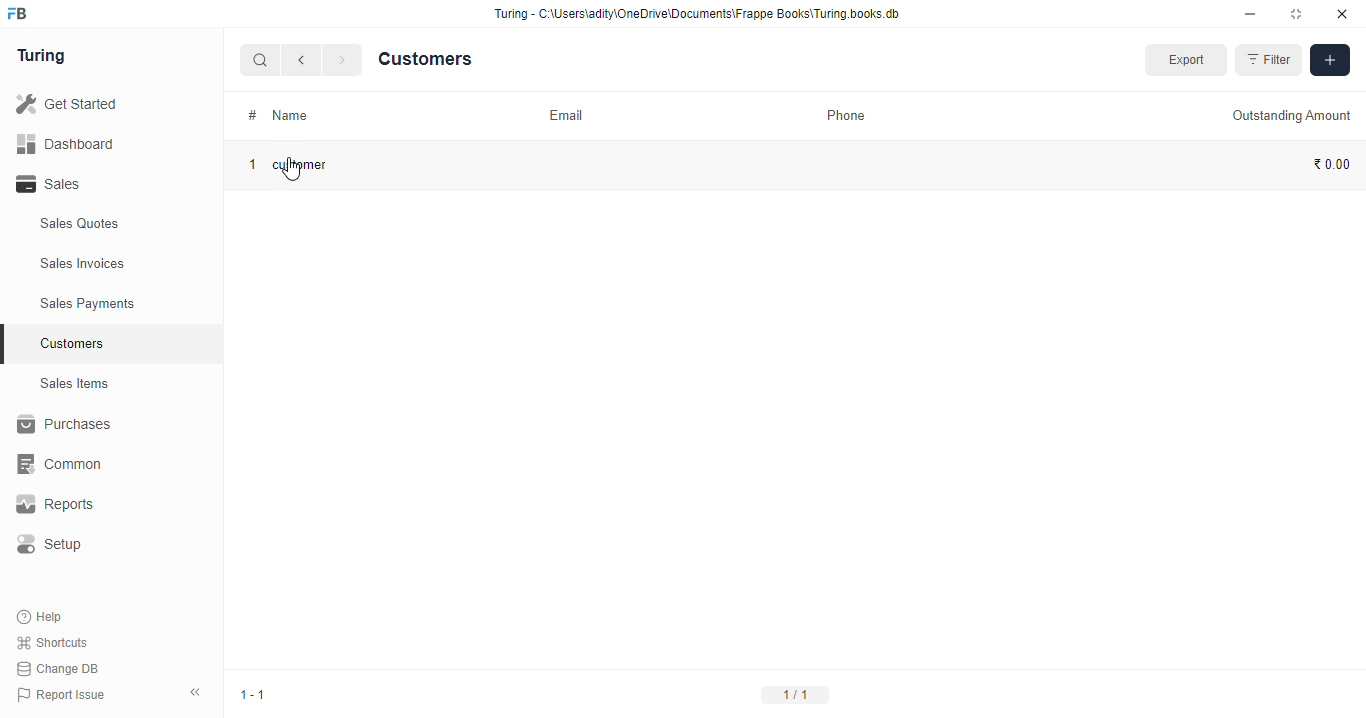 Image resolution: width=1366 pixels, height=718 pixels. I want to click on close, so click(1345, 14).